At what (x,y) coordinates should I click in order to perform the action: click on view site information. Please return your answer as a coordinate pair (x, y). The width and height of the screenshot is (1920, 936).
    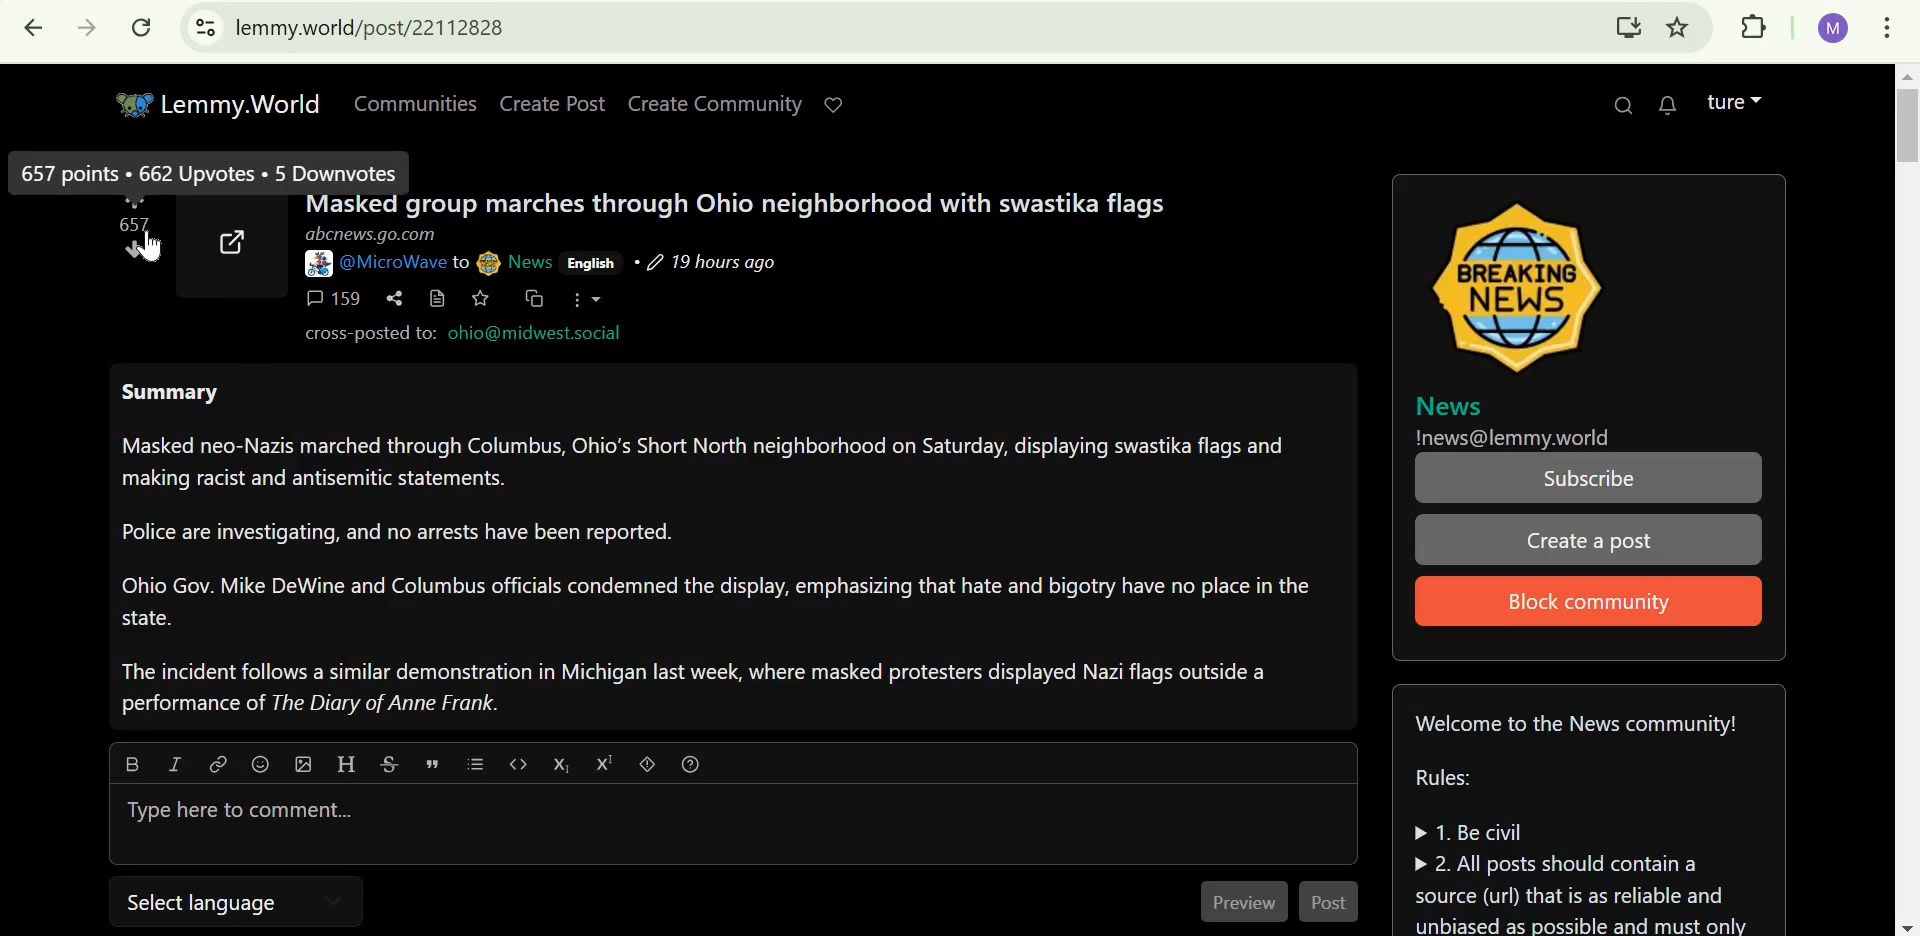
    Looking at the image, I should click on (205, 27).